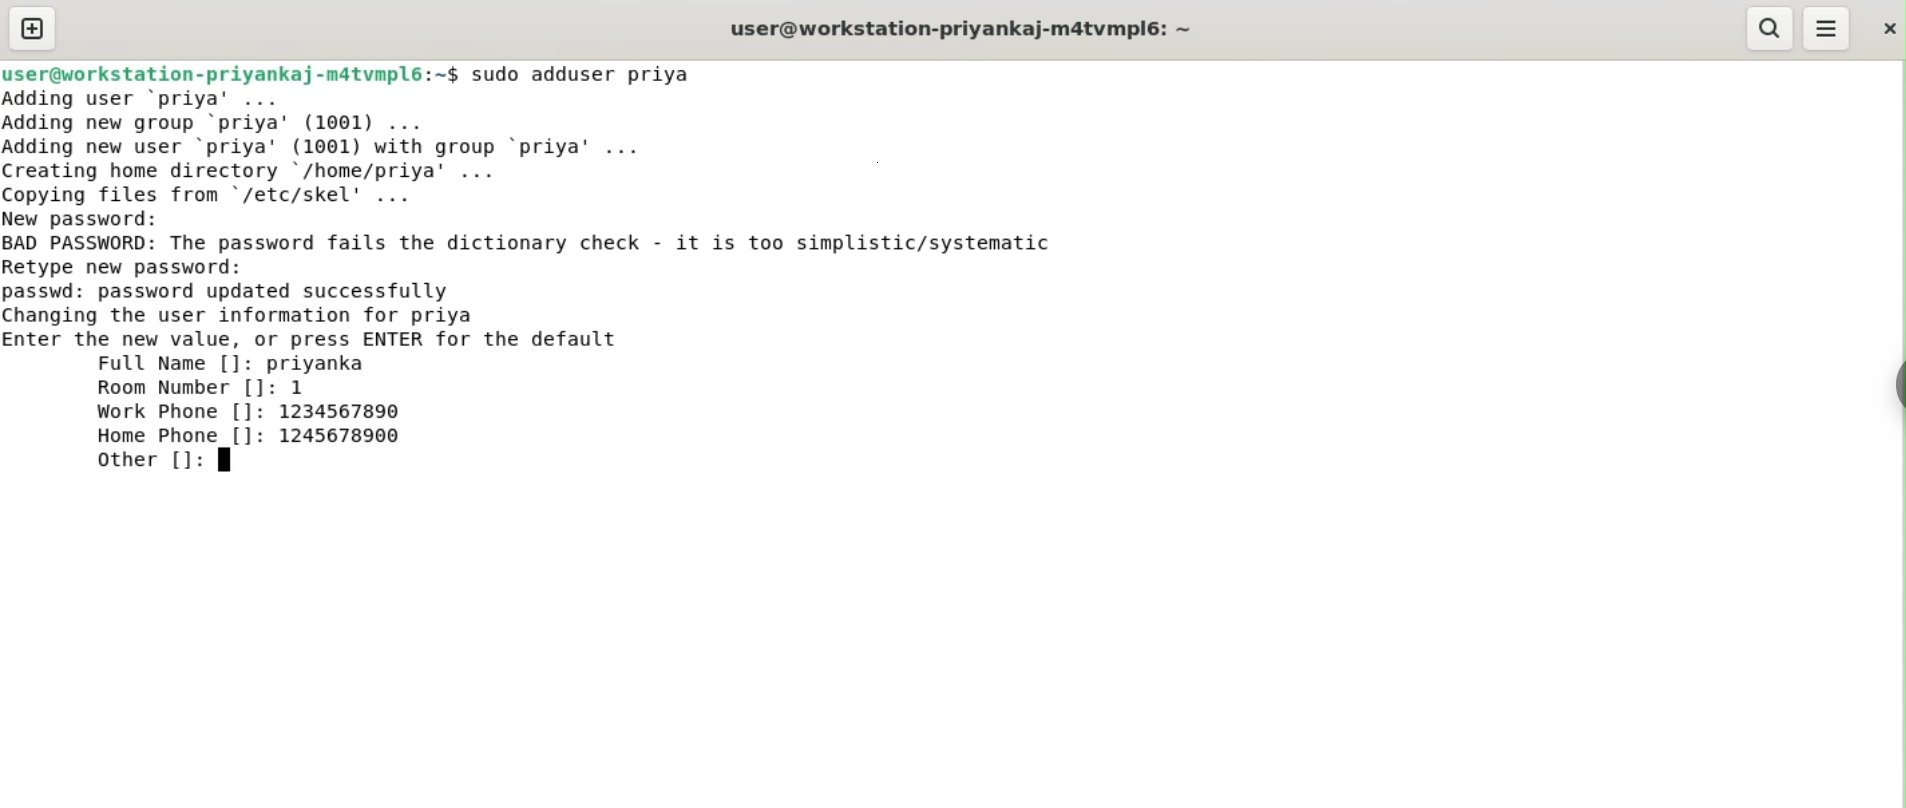 The image size is (1906, 808). Describe the element at coordinates (1896, 386) in the screenshot. I see `sidebar` at that location.